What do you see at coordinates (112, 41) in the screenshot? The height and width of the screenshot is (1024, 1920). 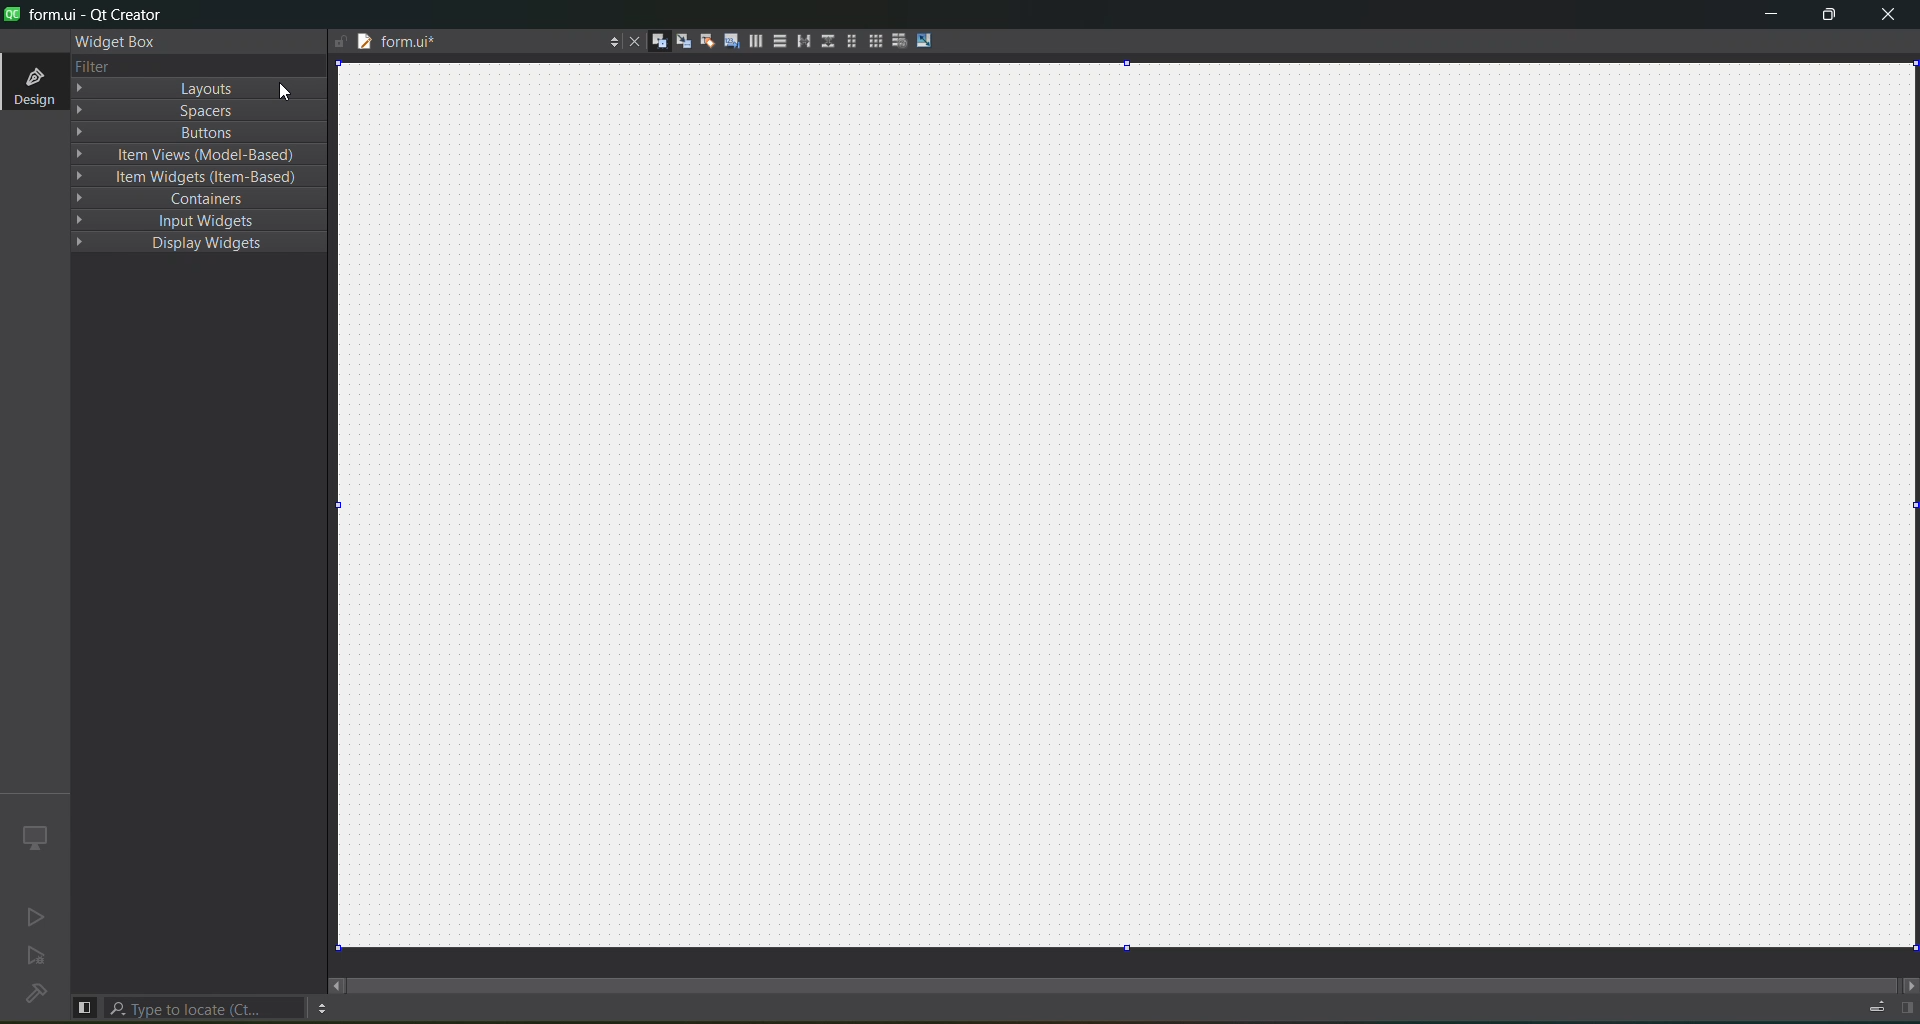 I see `widget box` at bounding box center [112, 41].